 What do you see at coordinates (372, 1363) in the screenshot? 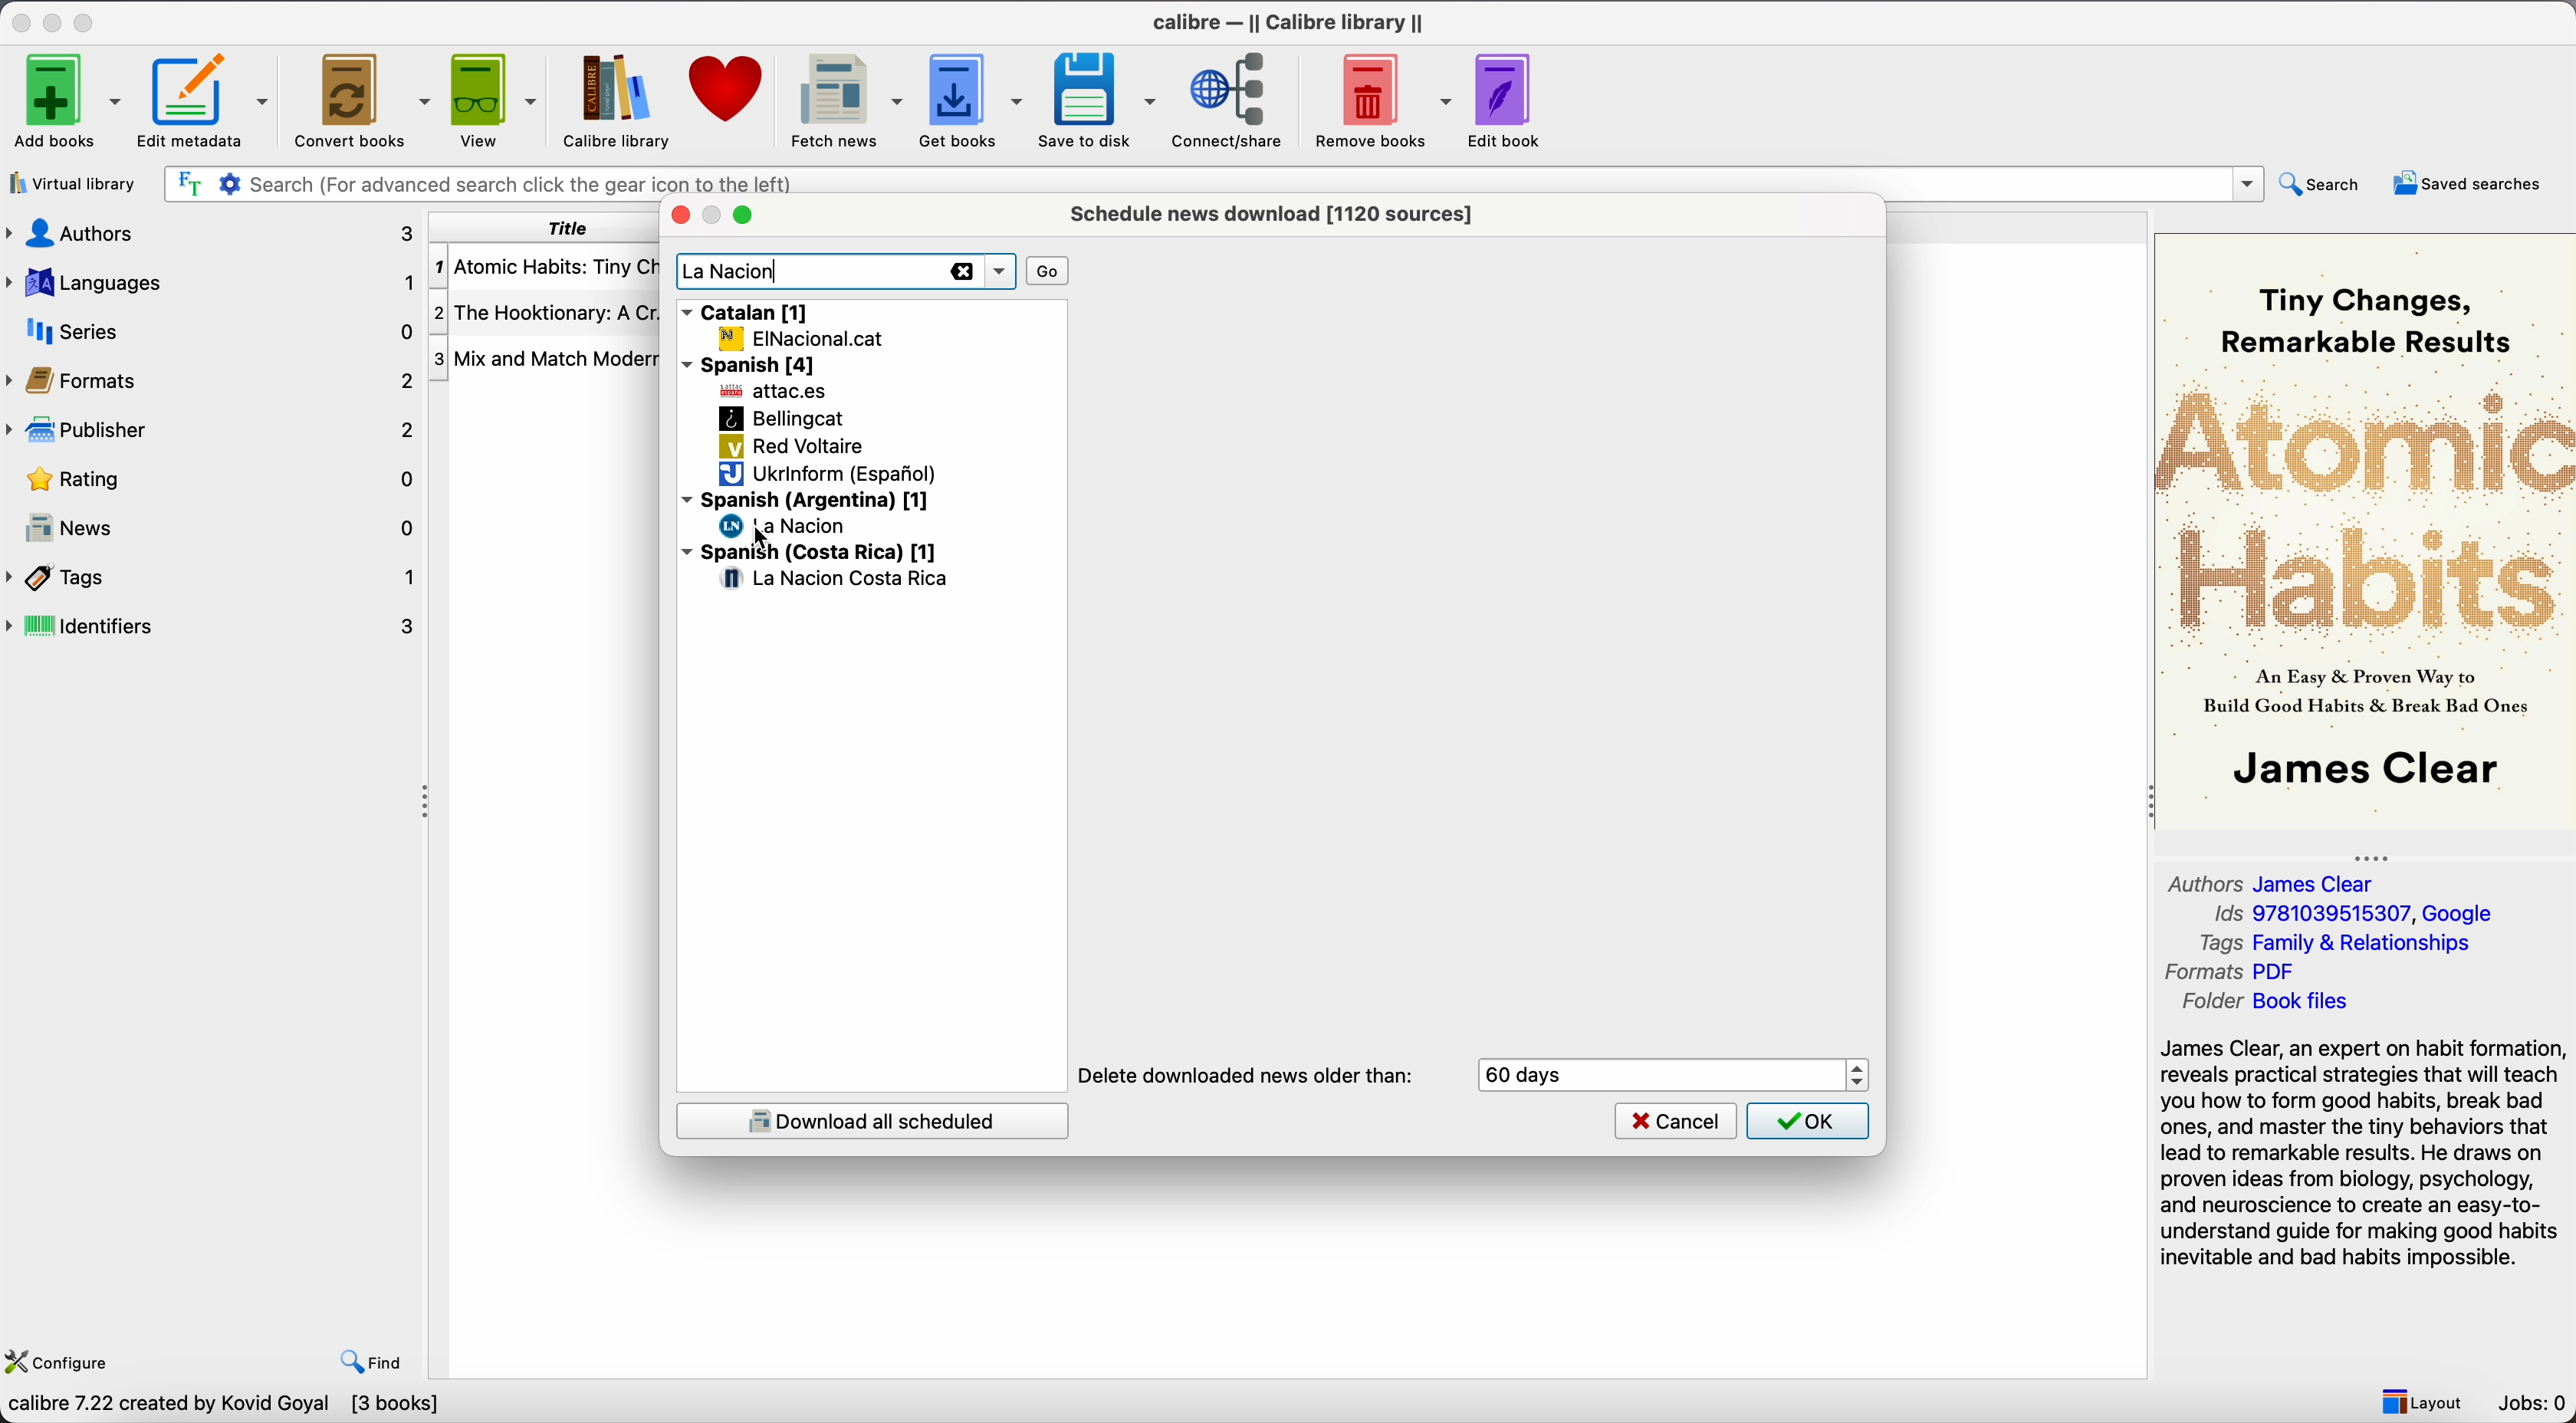
I see `find` at bounding box center [372, 1363].